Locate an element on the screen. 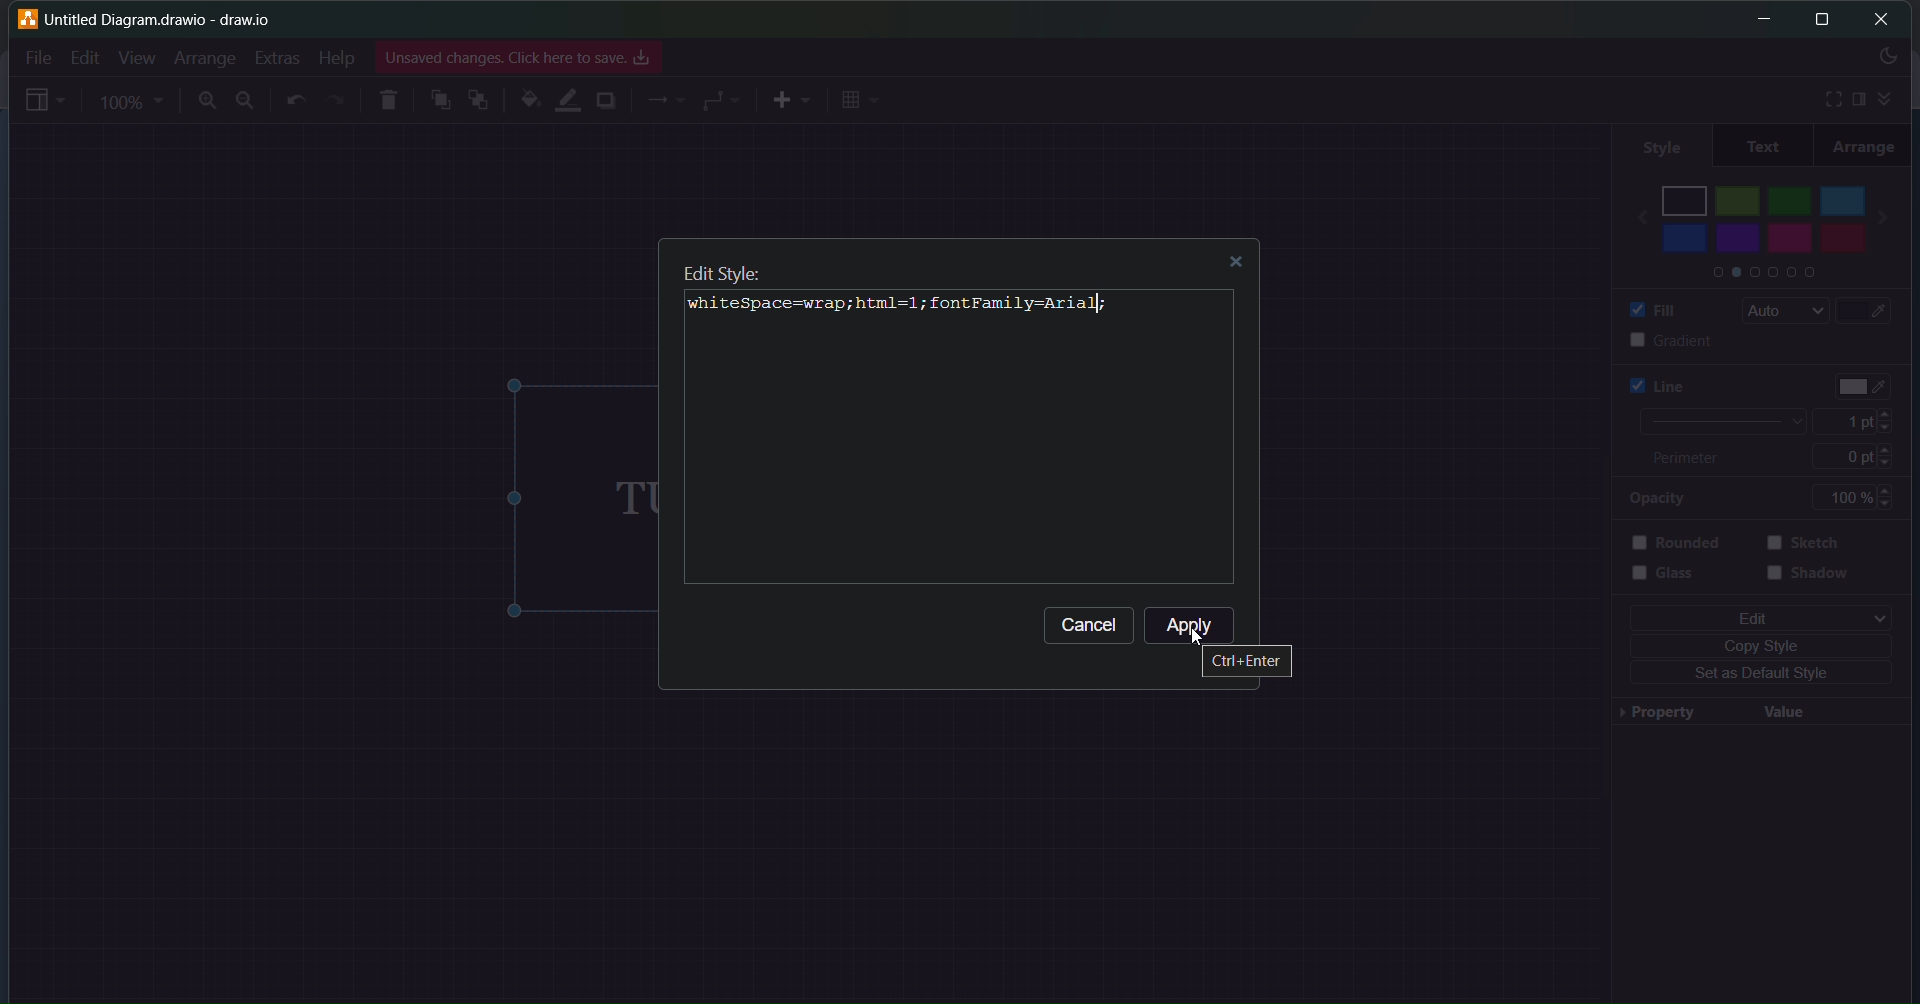 This screenshot has height=1004, width=1920. delete is located at coordinates (391, 97).